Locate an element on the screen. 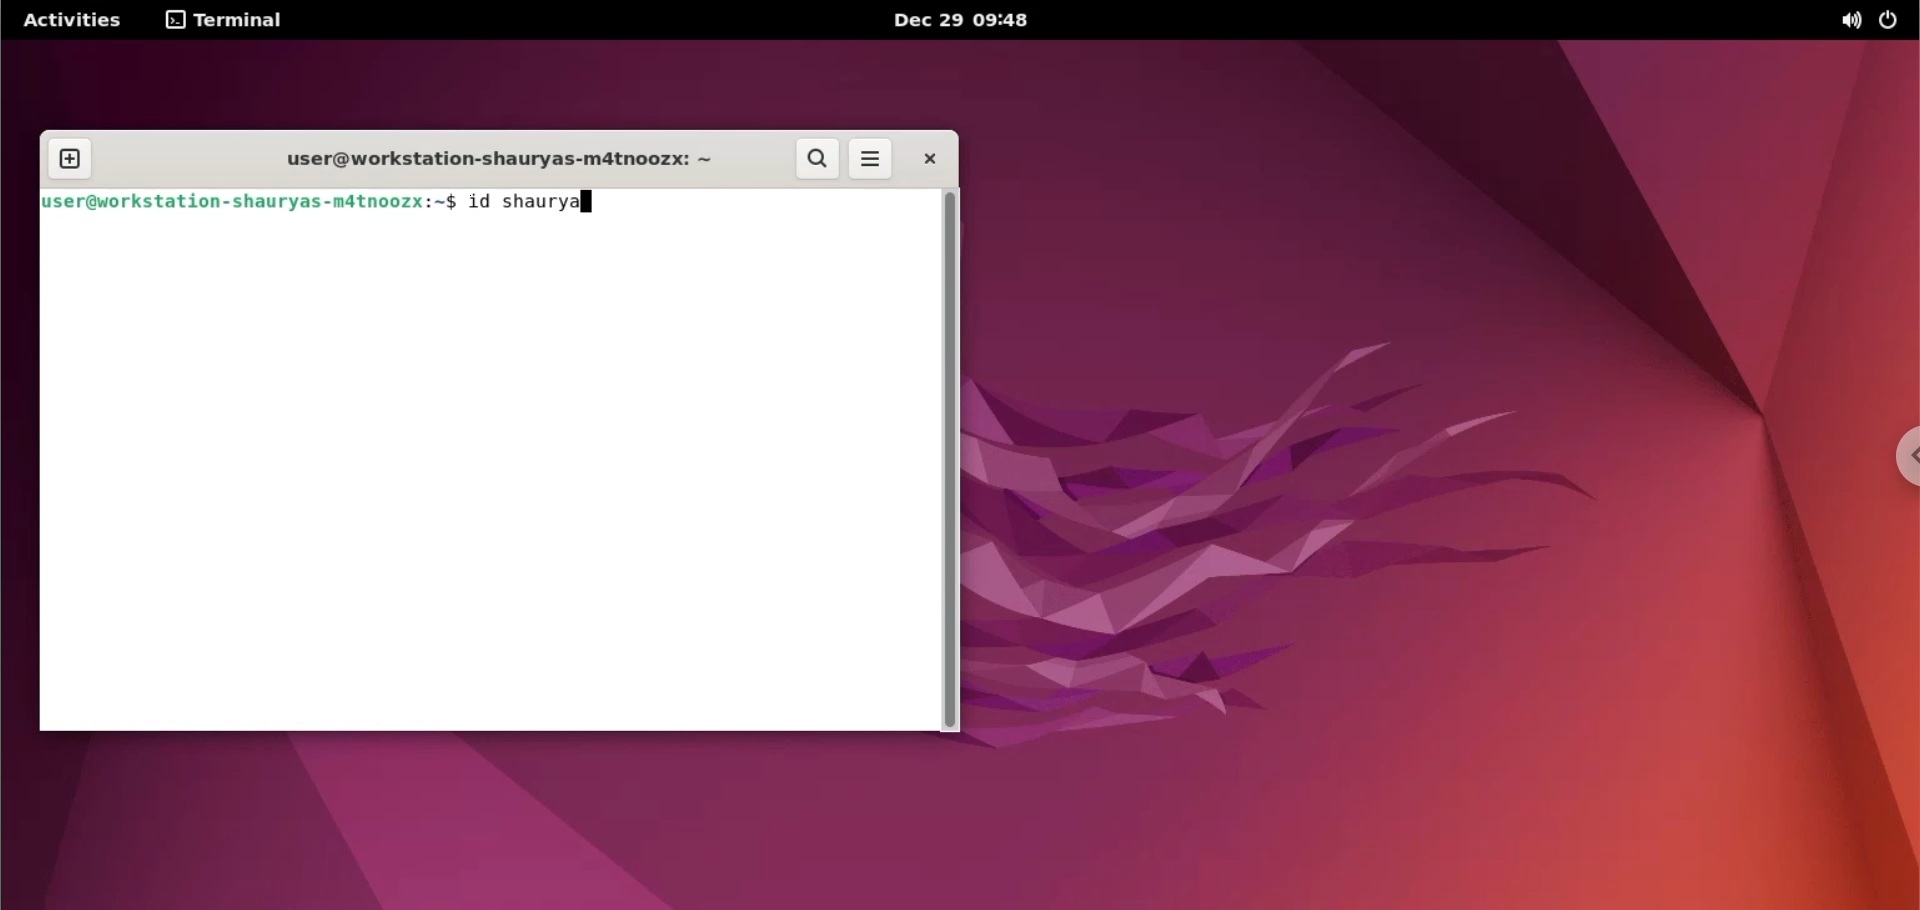  new tab is located at coordinates (69, 159).